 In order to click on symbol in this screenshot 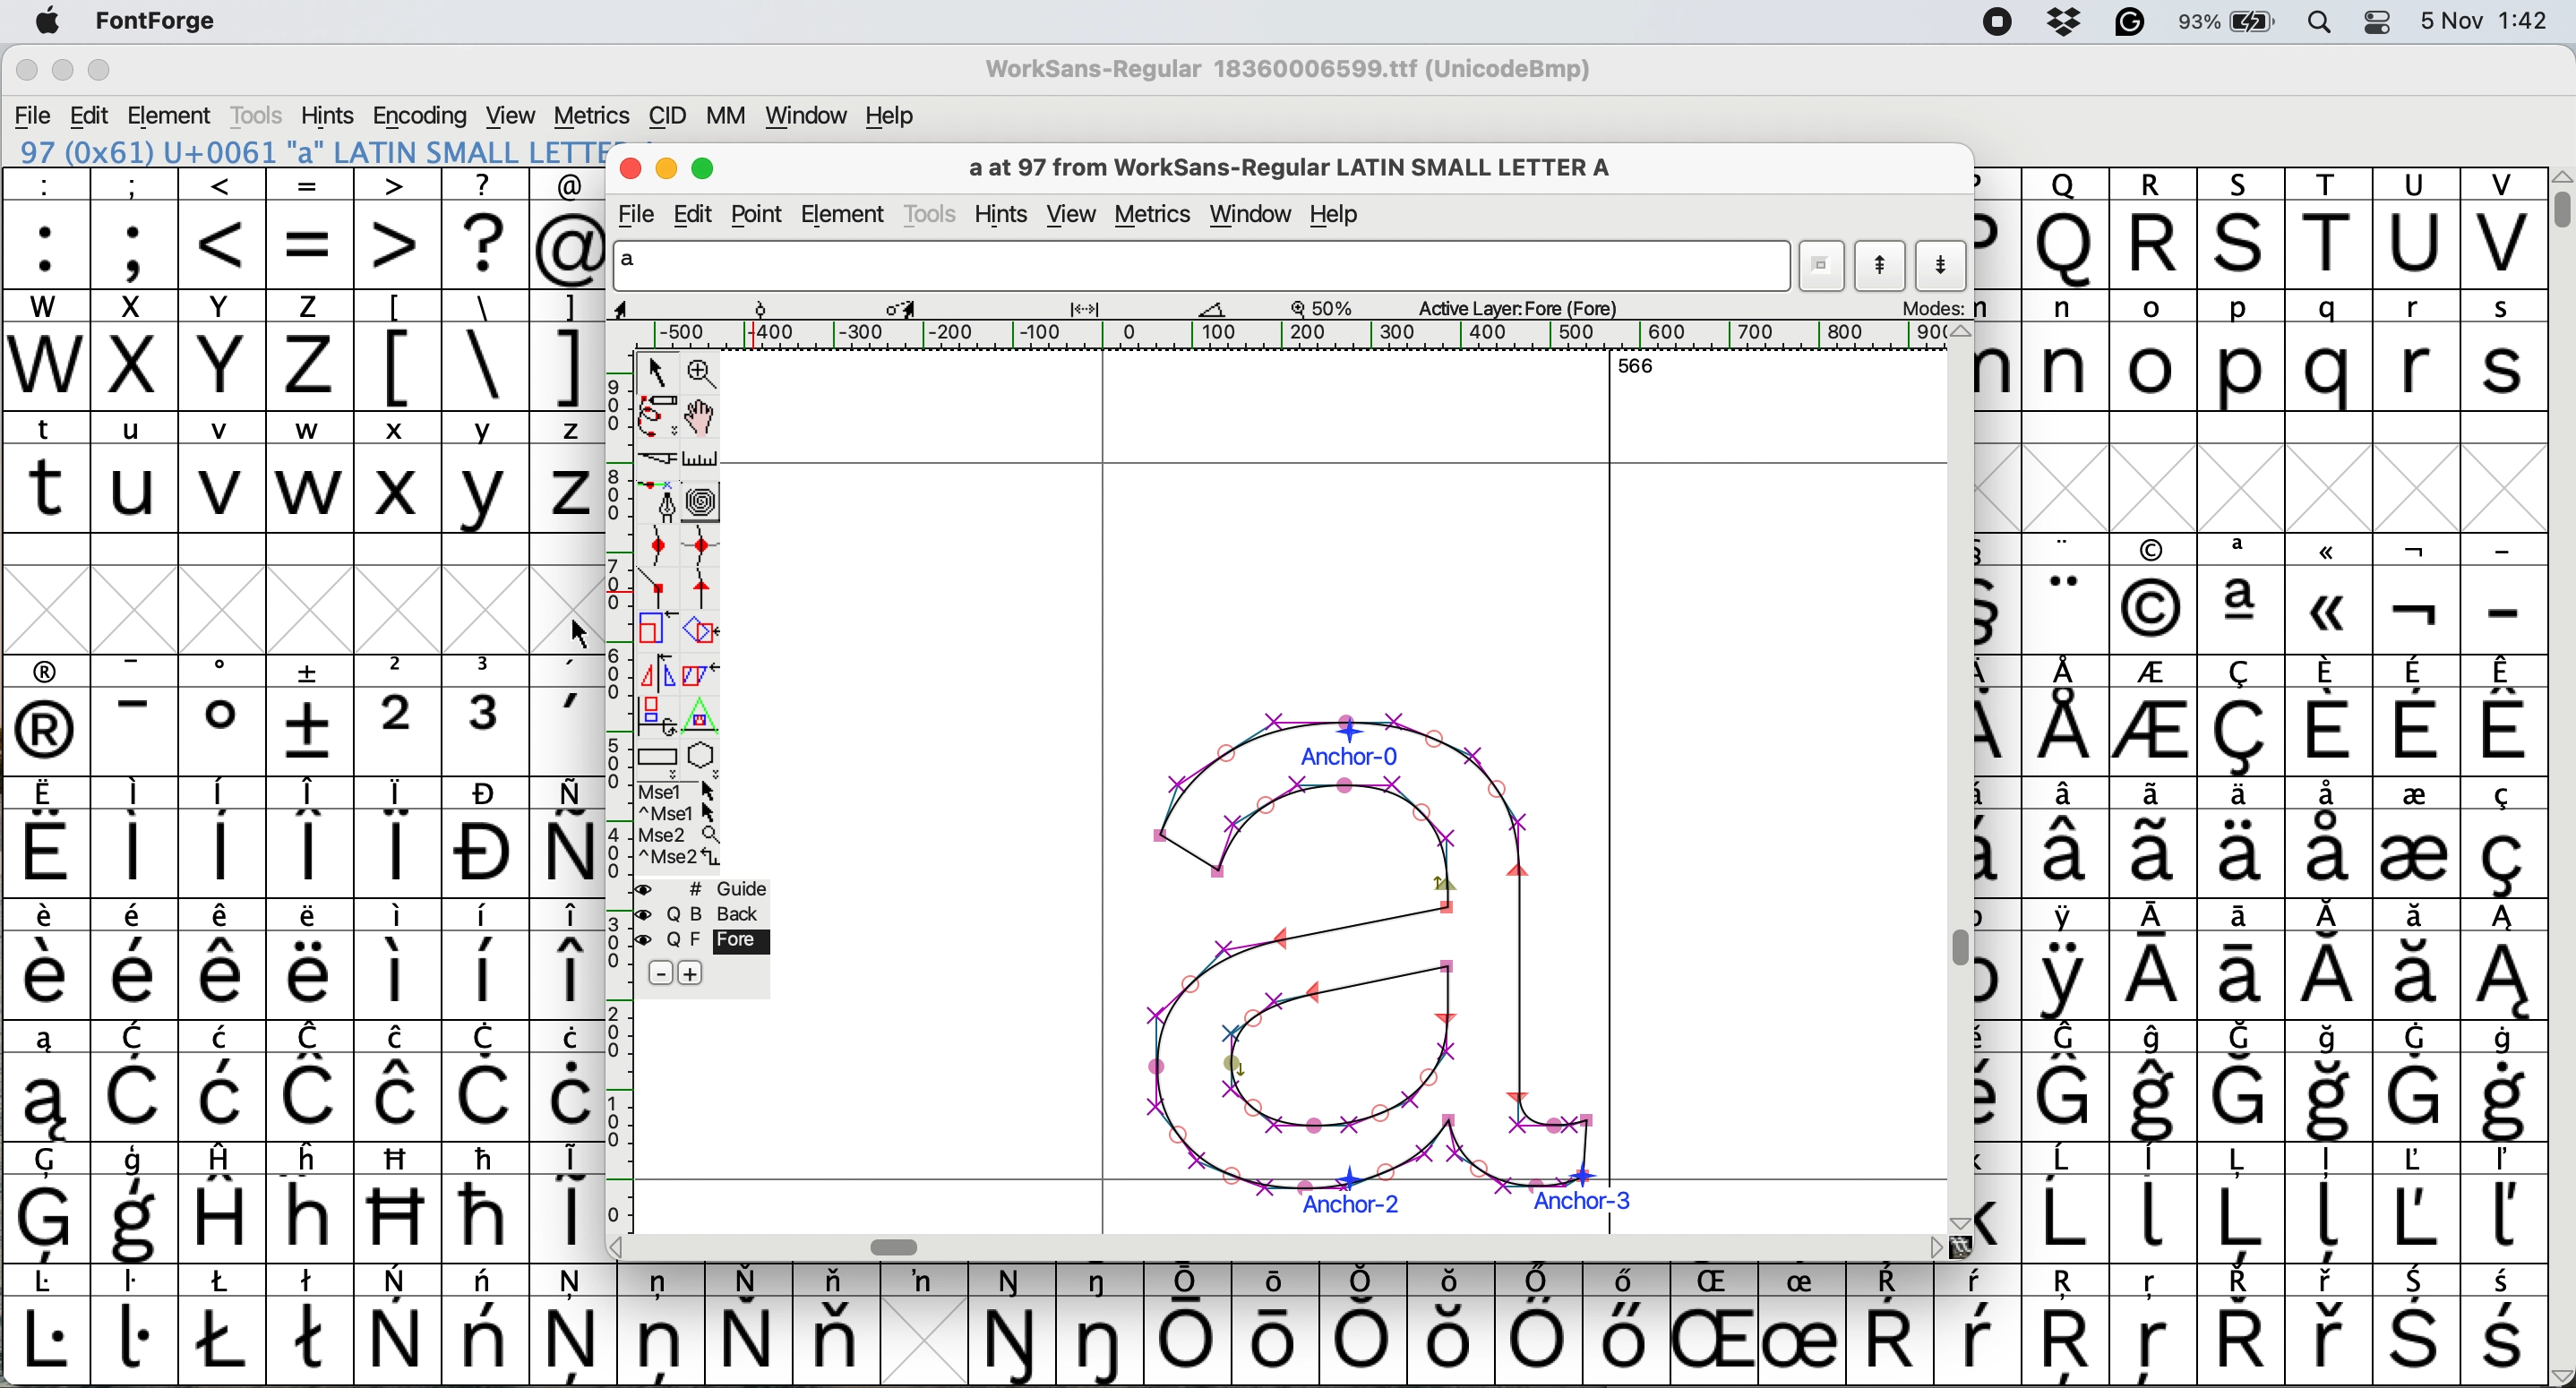, I will do `click(2329, 715)`.